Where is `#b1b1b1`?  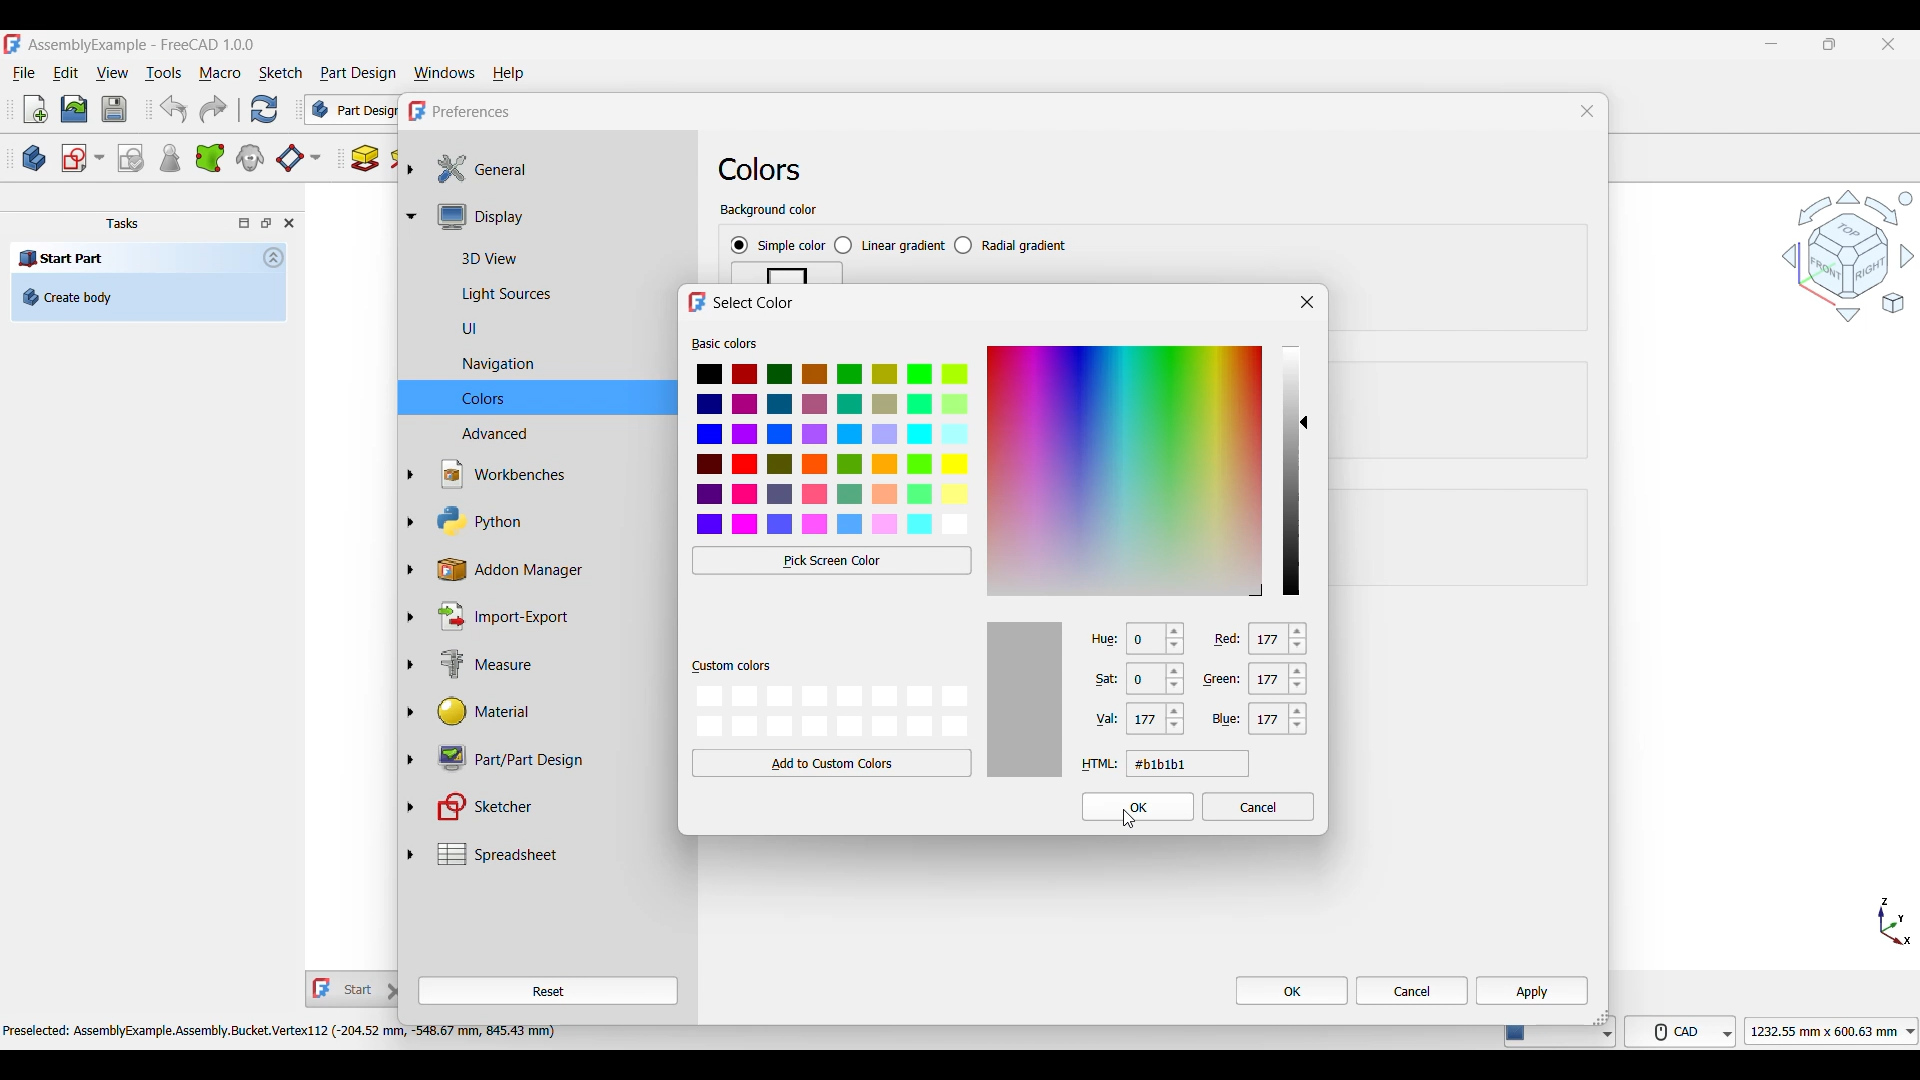
#b1b1b1 is located at coordinates (1187, 763).